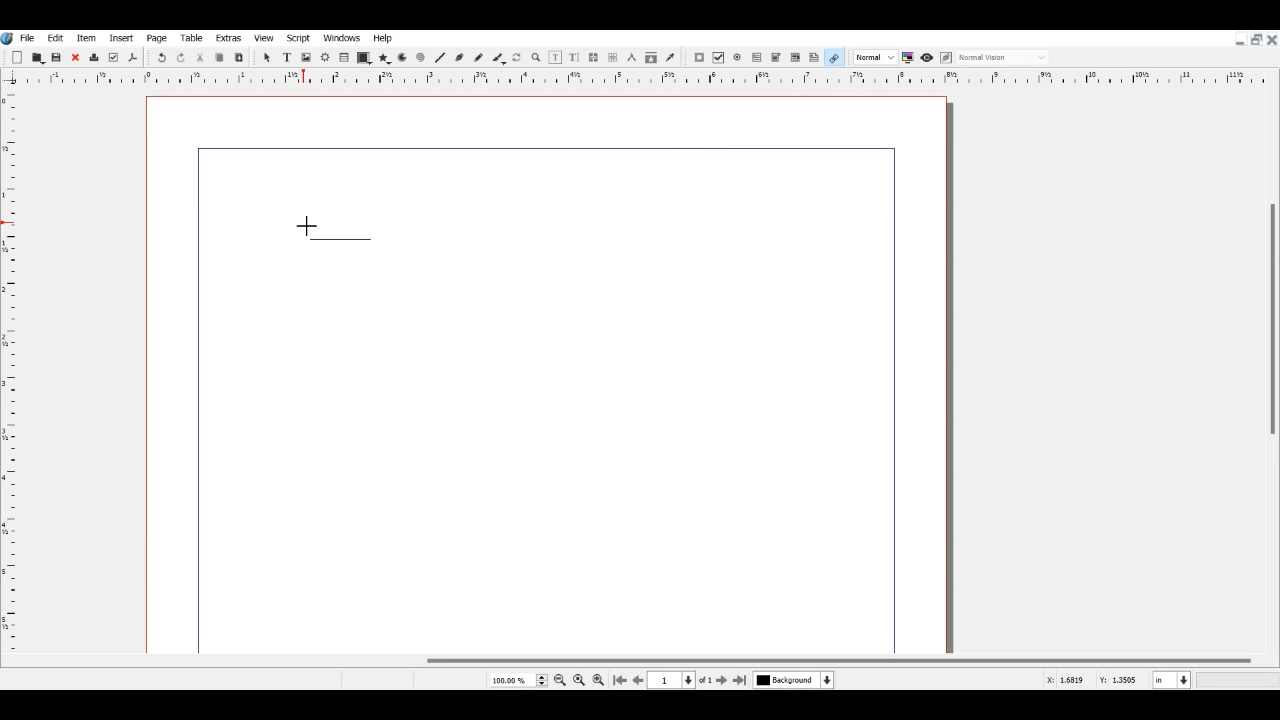 This screenshot has width=1280, height=720. Describe the element at coordinates (776, 58) in the screenshot. I see `PDF Combo Box` at that location.